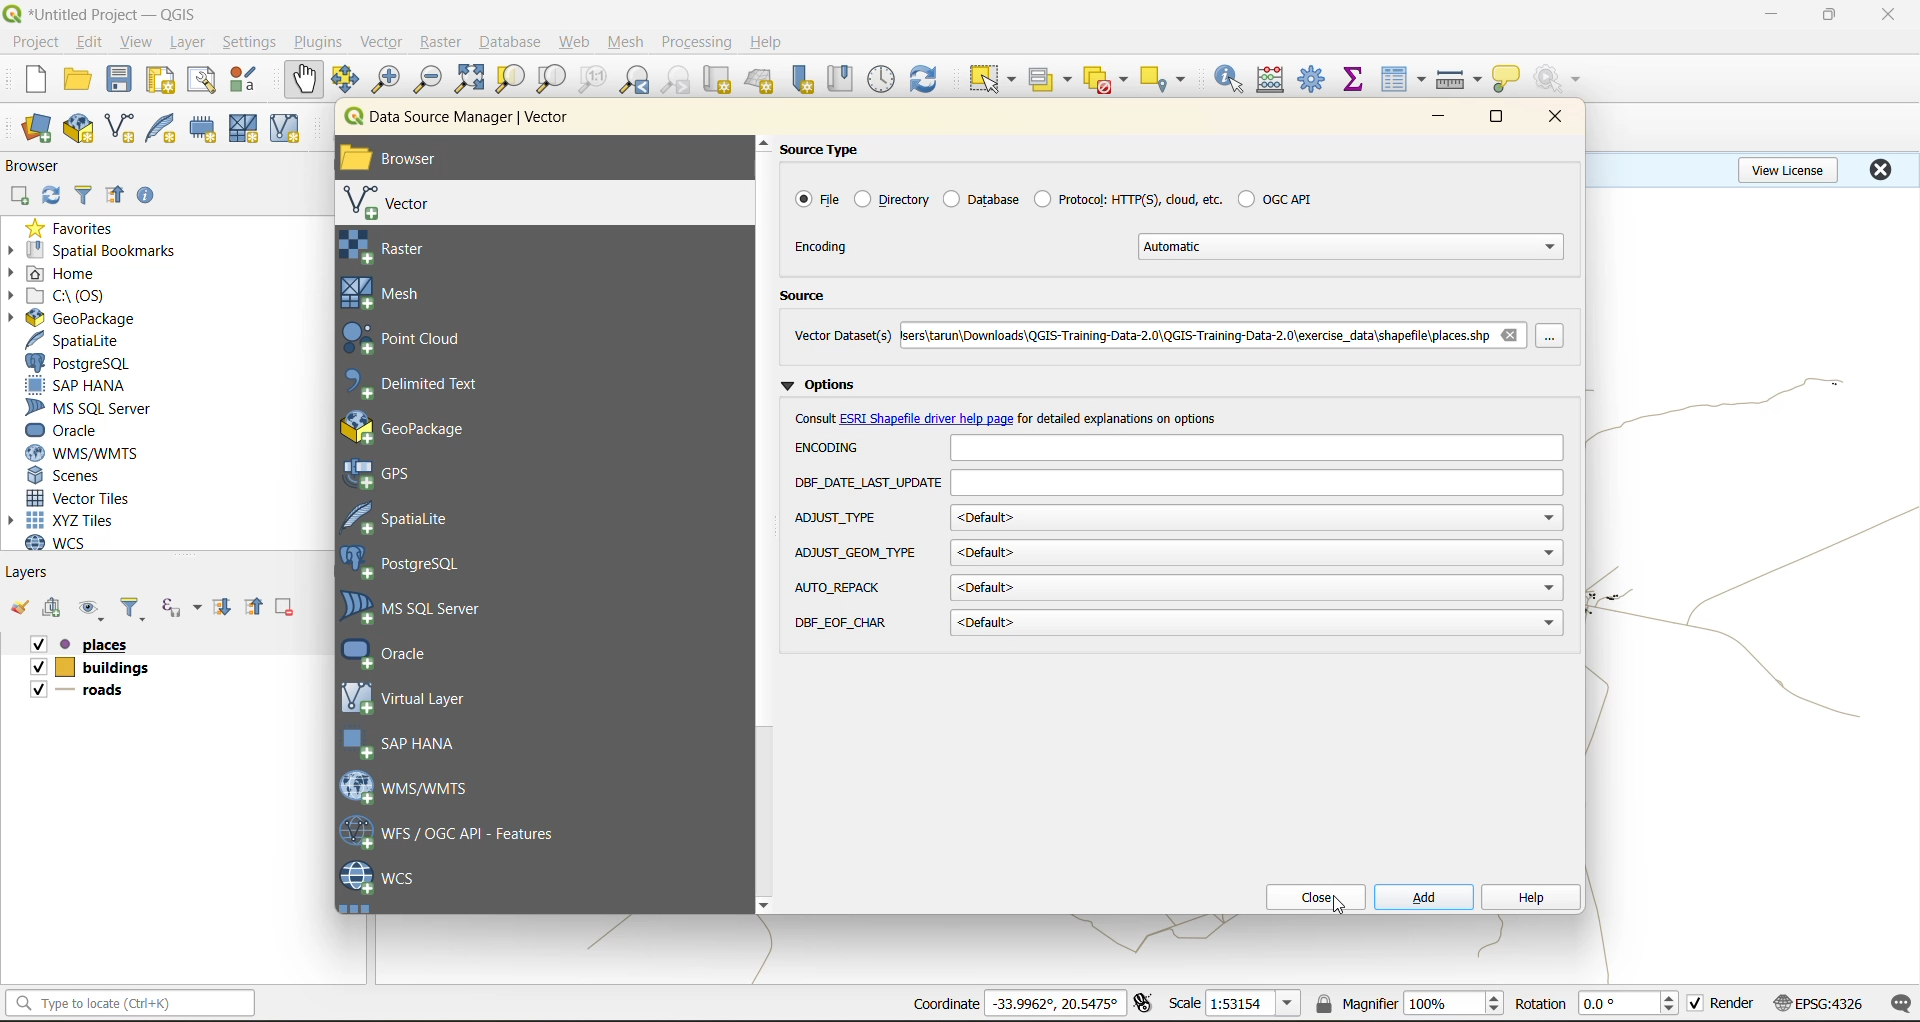  Describe the element at coordinates (304, 80) in the screenshot. I see `pan map` at that location.